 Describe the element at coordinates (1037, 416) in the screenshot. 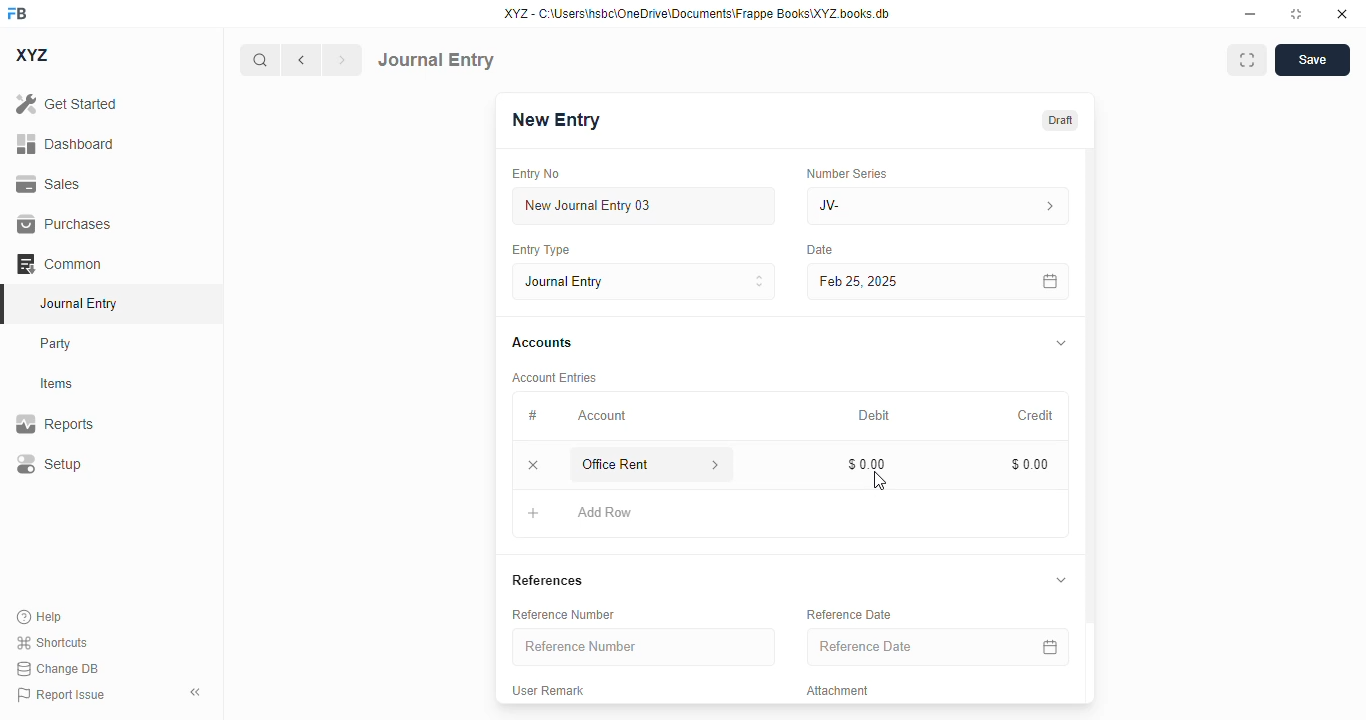

I see `credit` at that location.